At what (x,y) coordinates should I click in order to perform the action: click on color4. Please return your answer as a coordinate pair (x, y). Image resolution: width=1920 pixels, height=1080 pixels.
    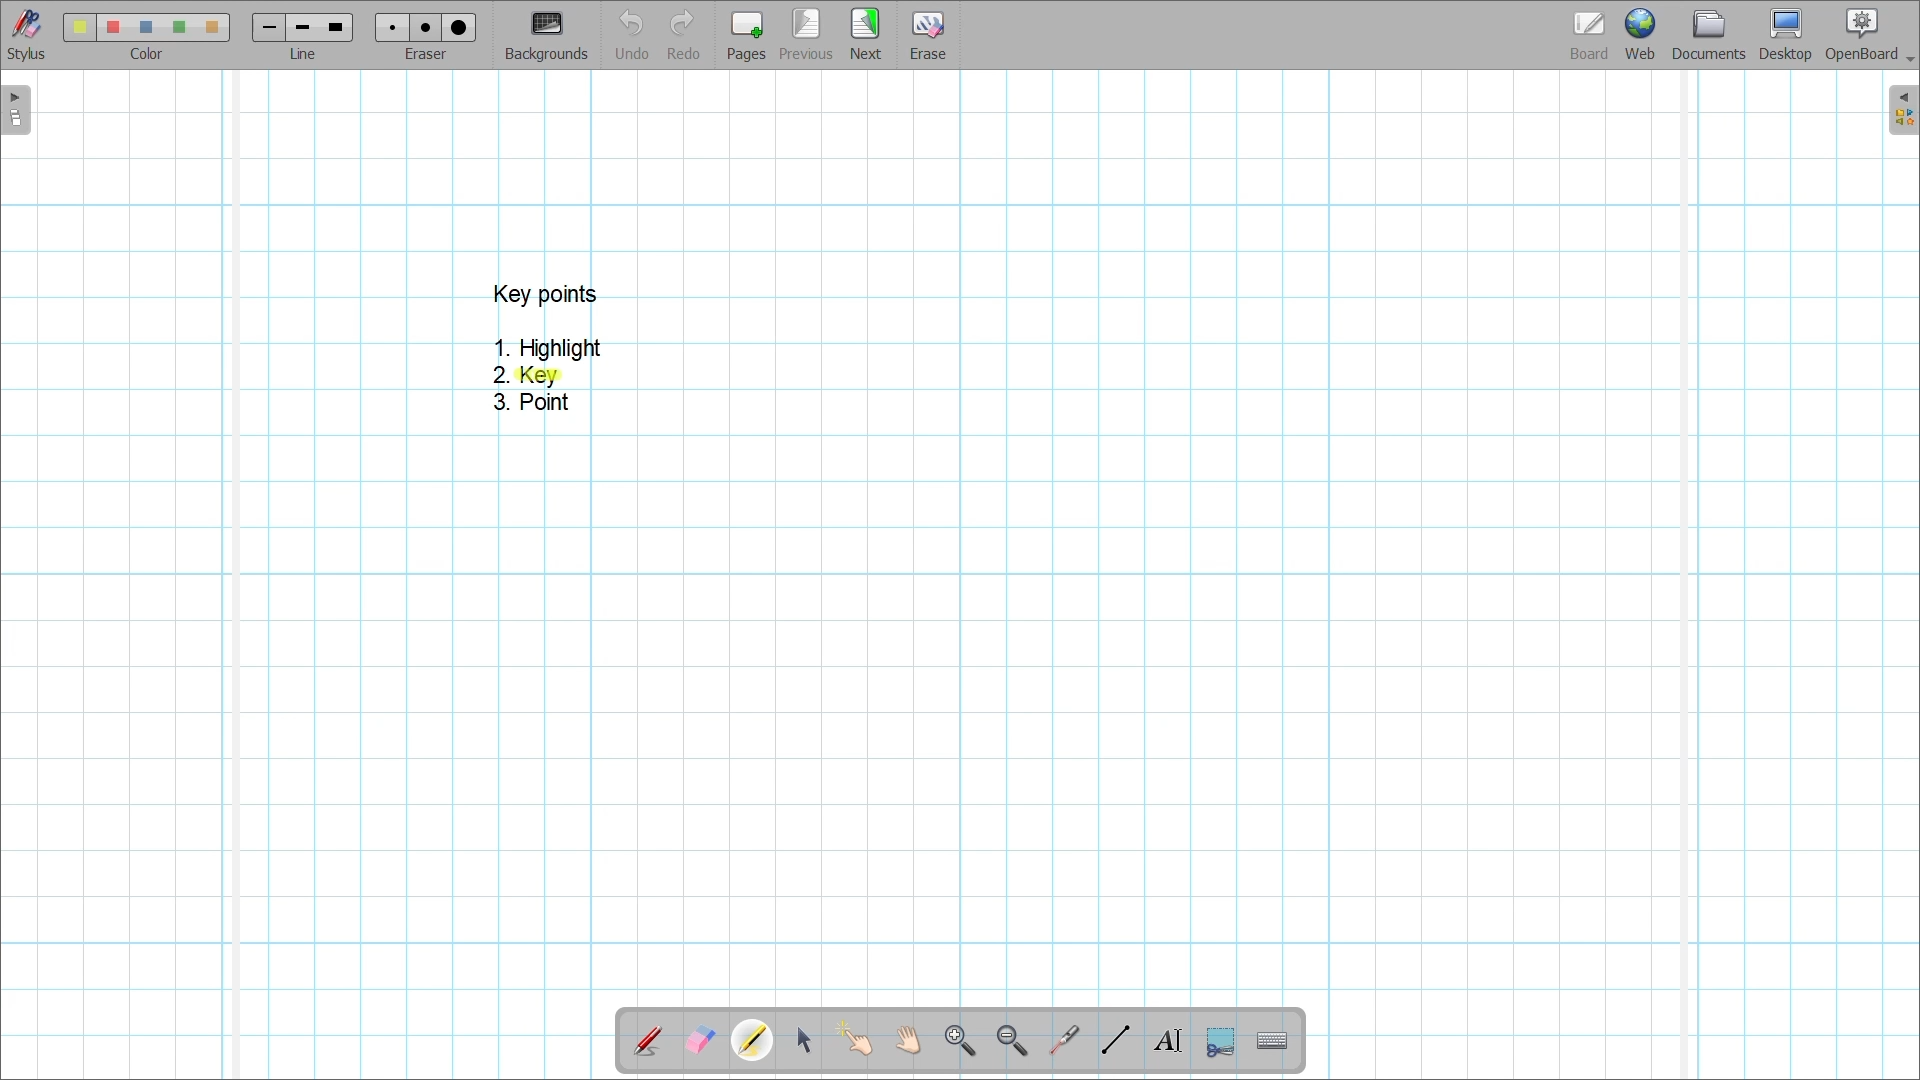
    Looking at the image, I should click on (178, 26).